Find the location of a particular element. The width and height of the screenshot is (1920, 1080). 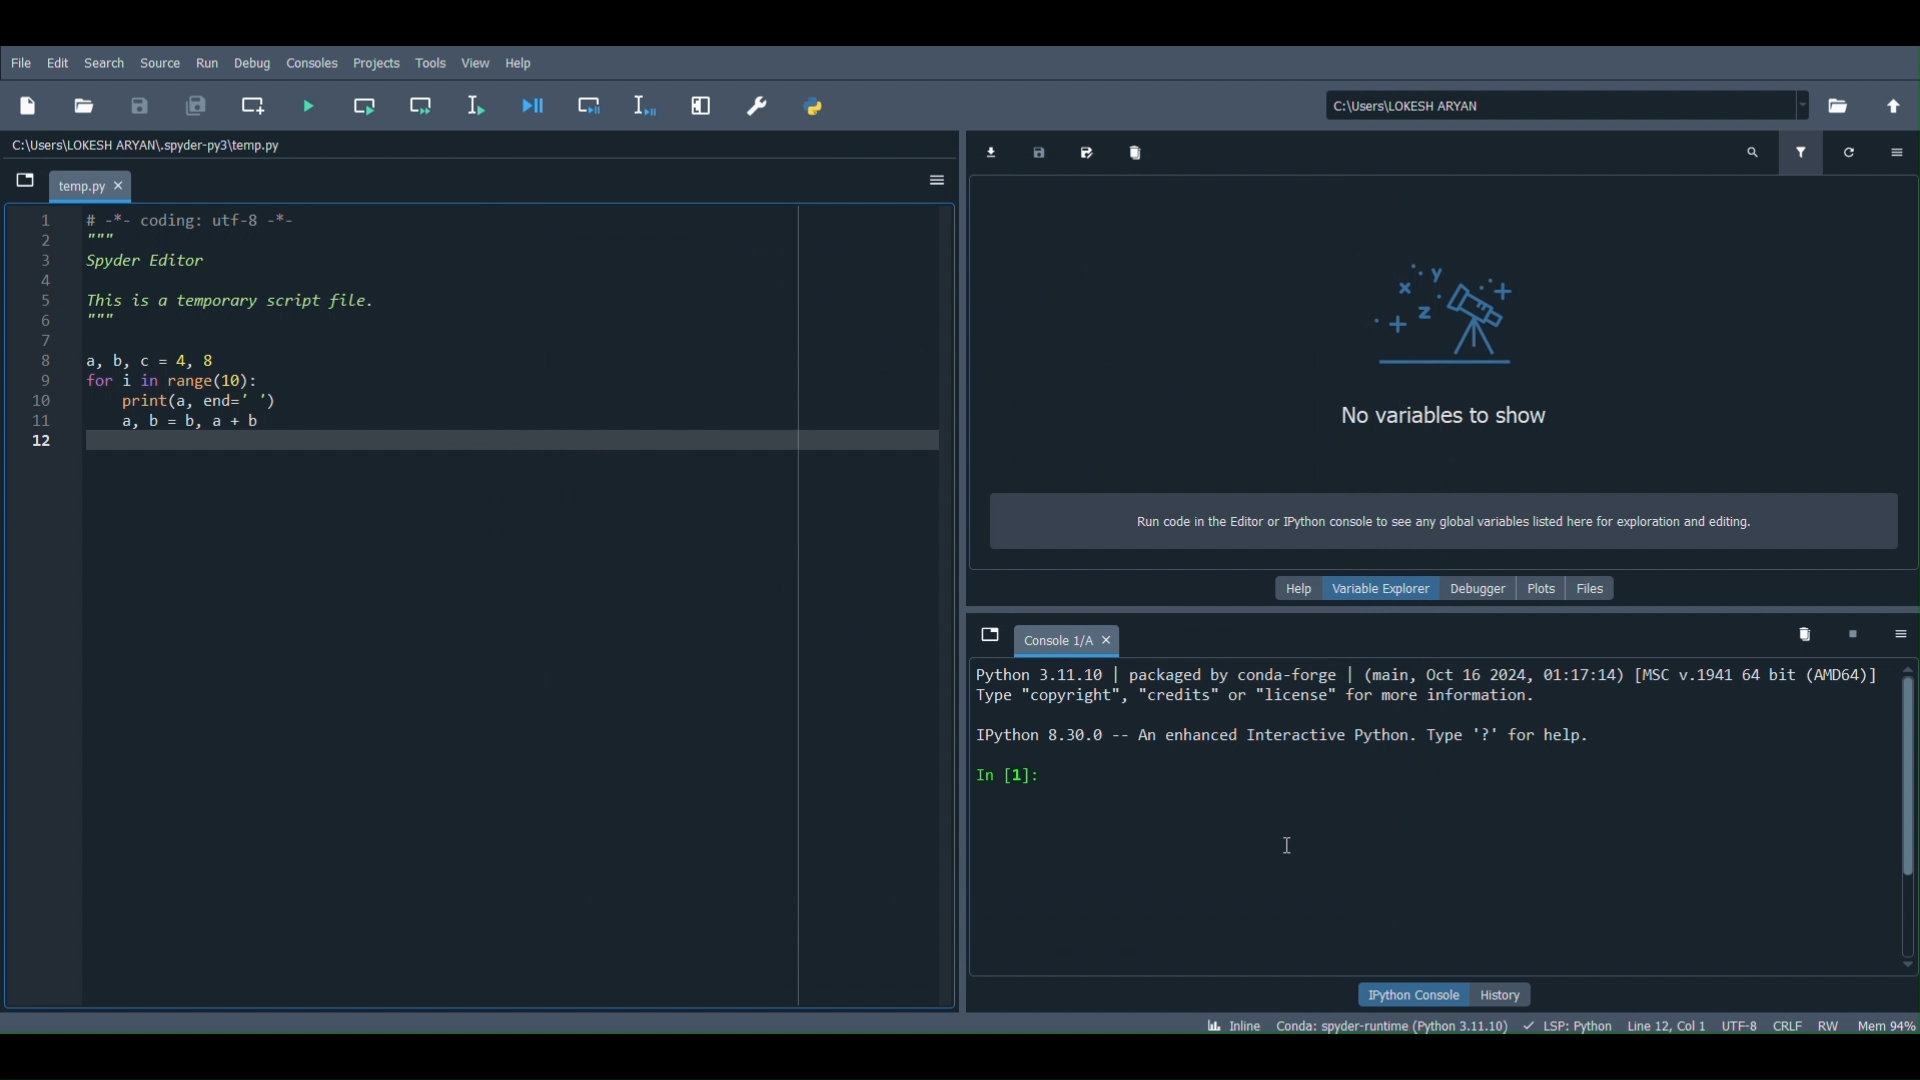

Open file (Ctrl + O) is located at coordinates (84, 105).